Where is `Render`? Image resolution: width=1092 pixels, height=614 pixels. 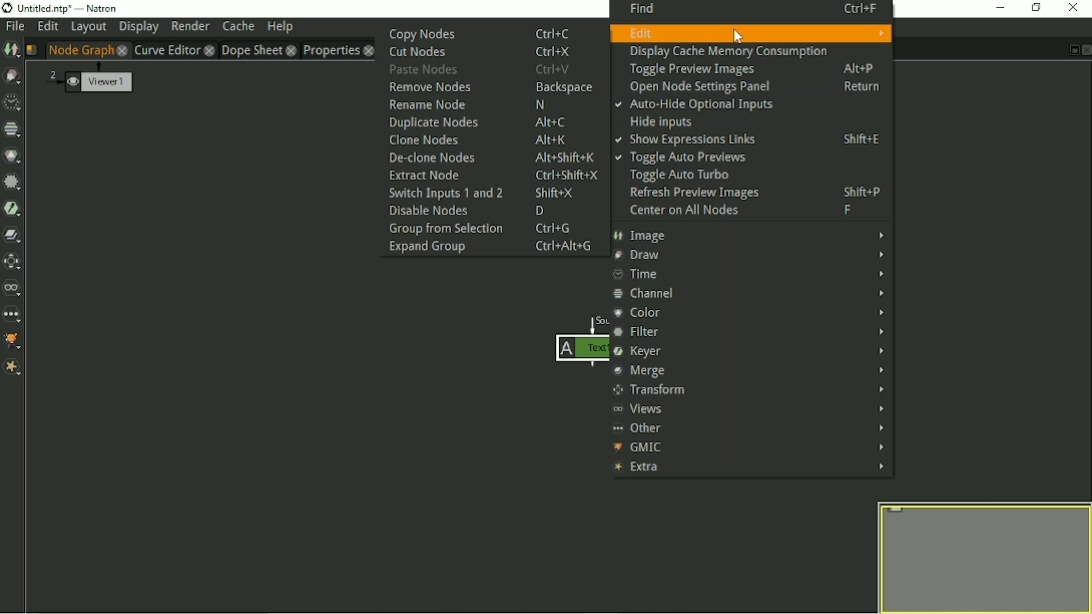
Render is located at coordinates (190, 27).